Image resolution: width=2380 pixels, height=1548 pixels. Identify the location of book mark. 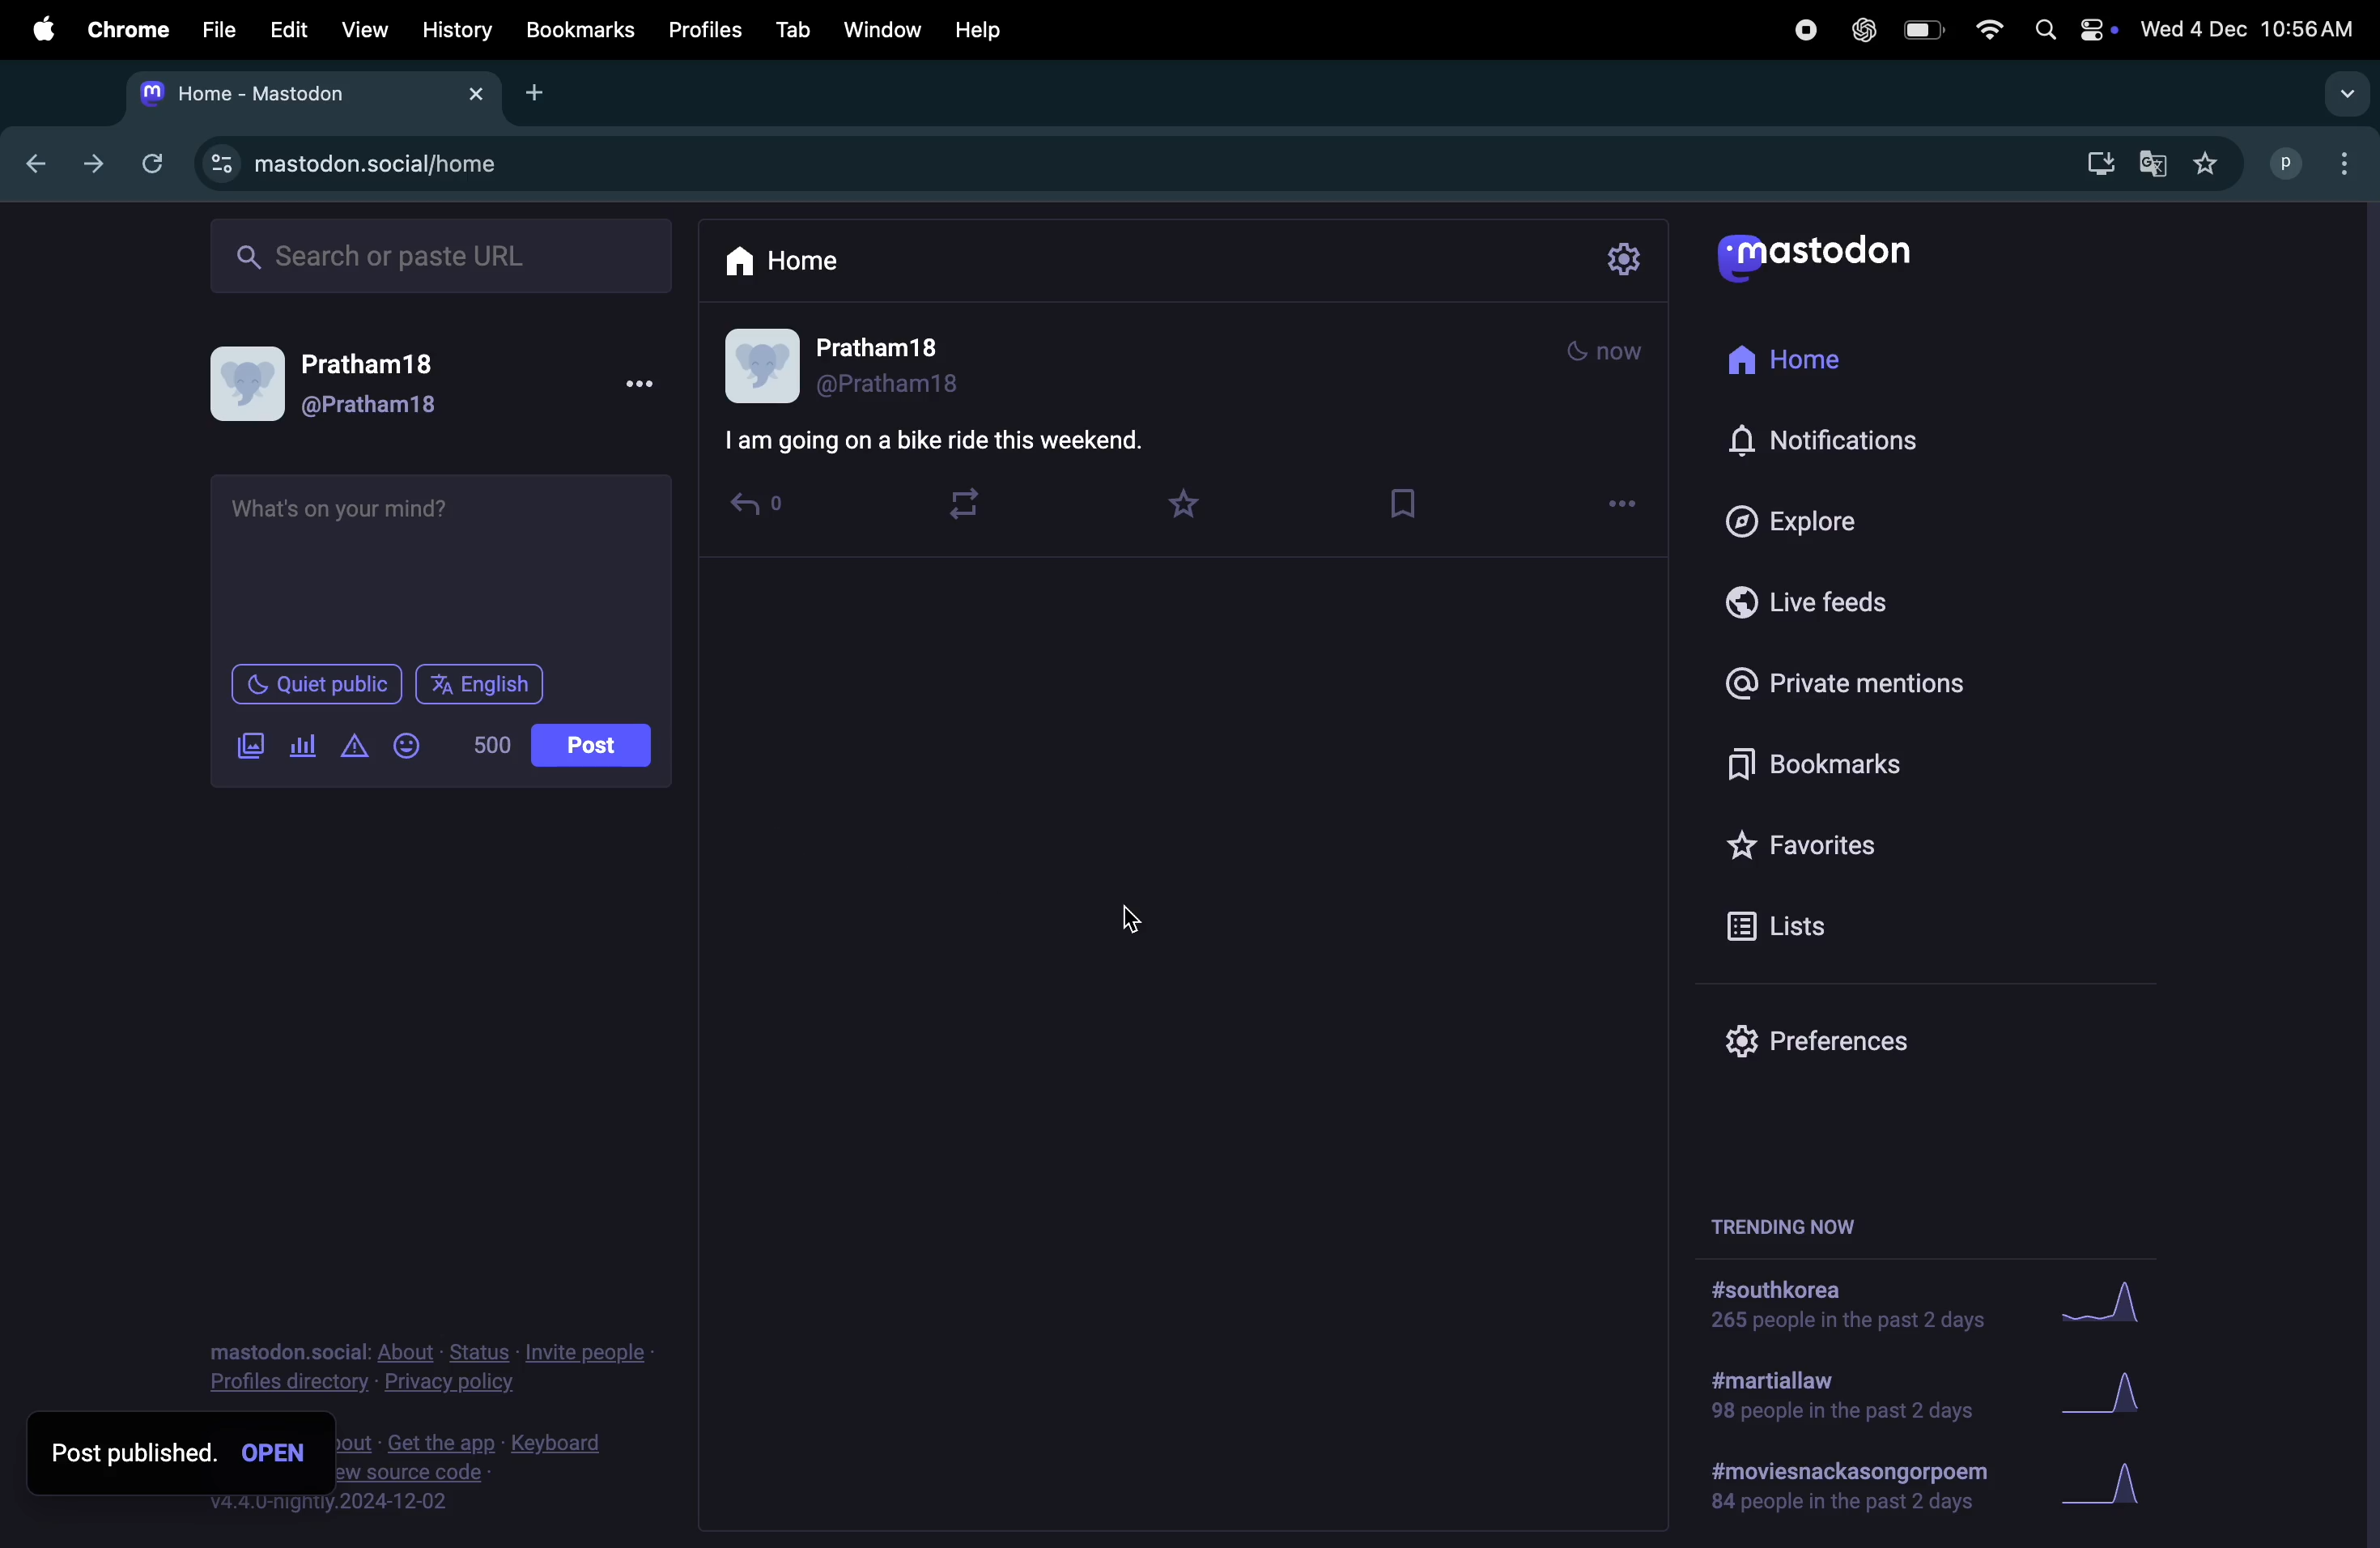
(1411, 501).